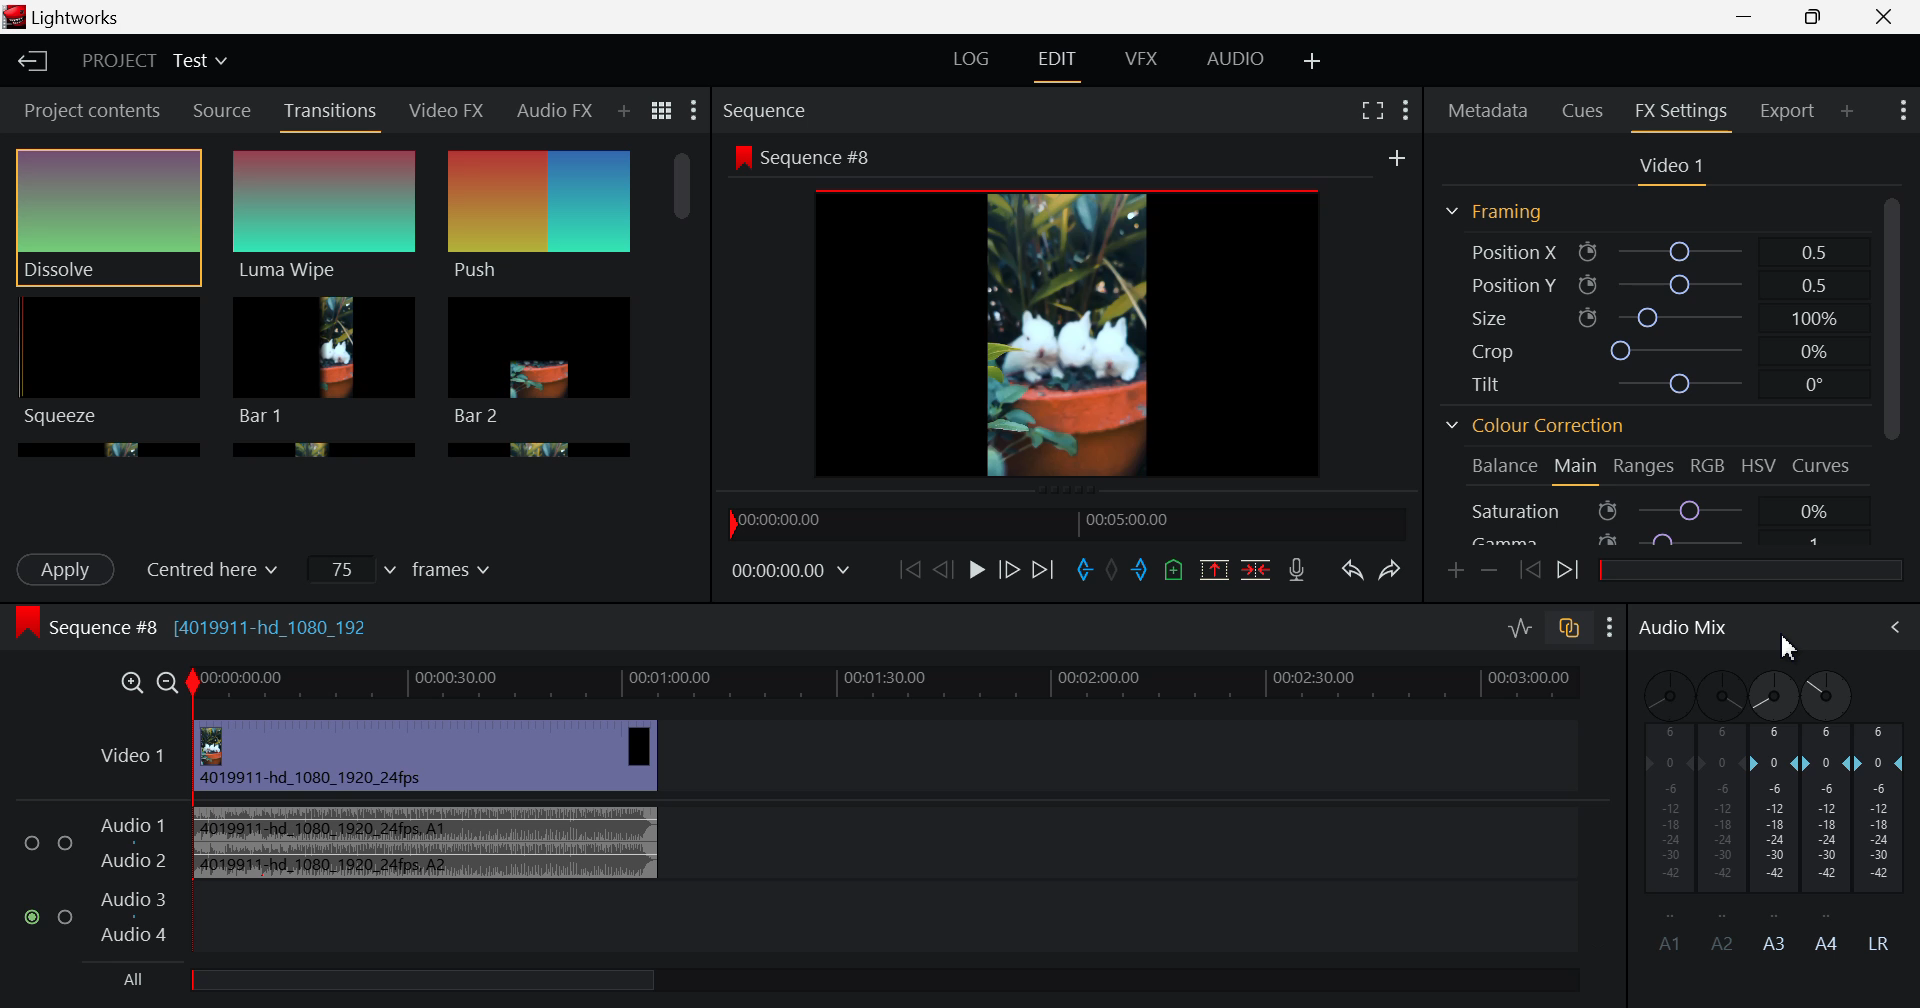  Describe the element at coordinates (624, 112) in the screenshot. I see `Add Panel` at that location.